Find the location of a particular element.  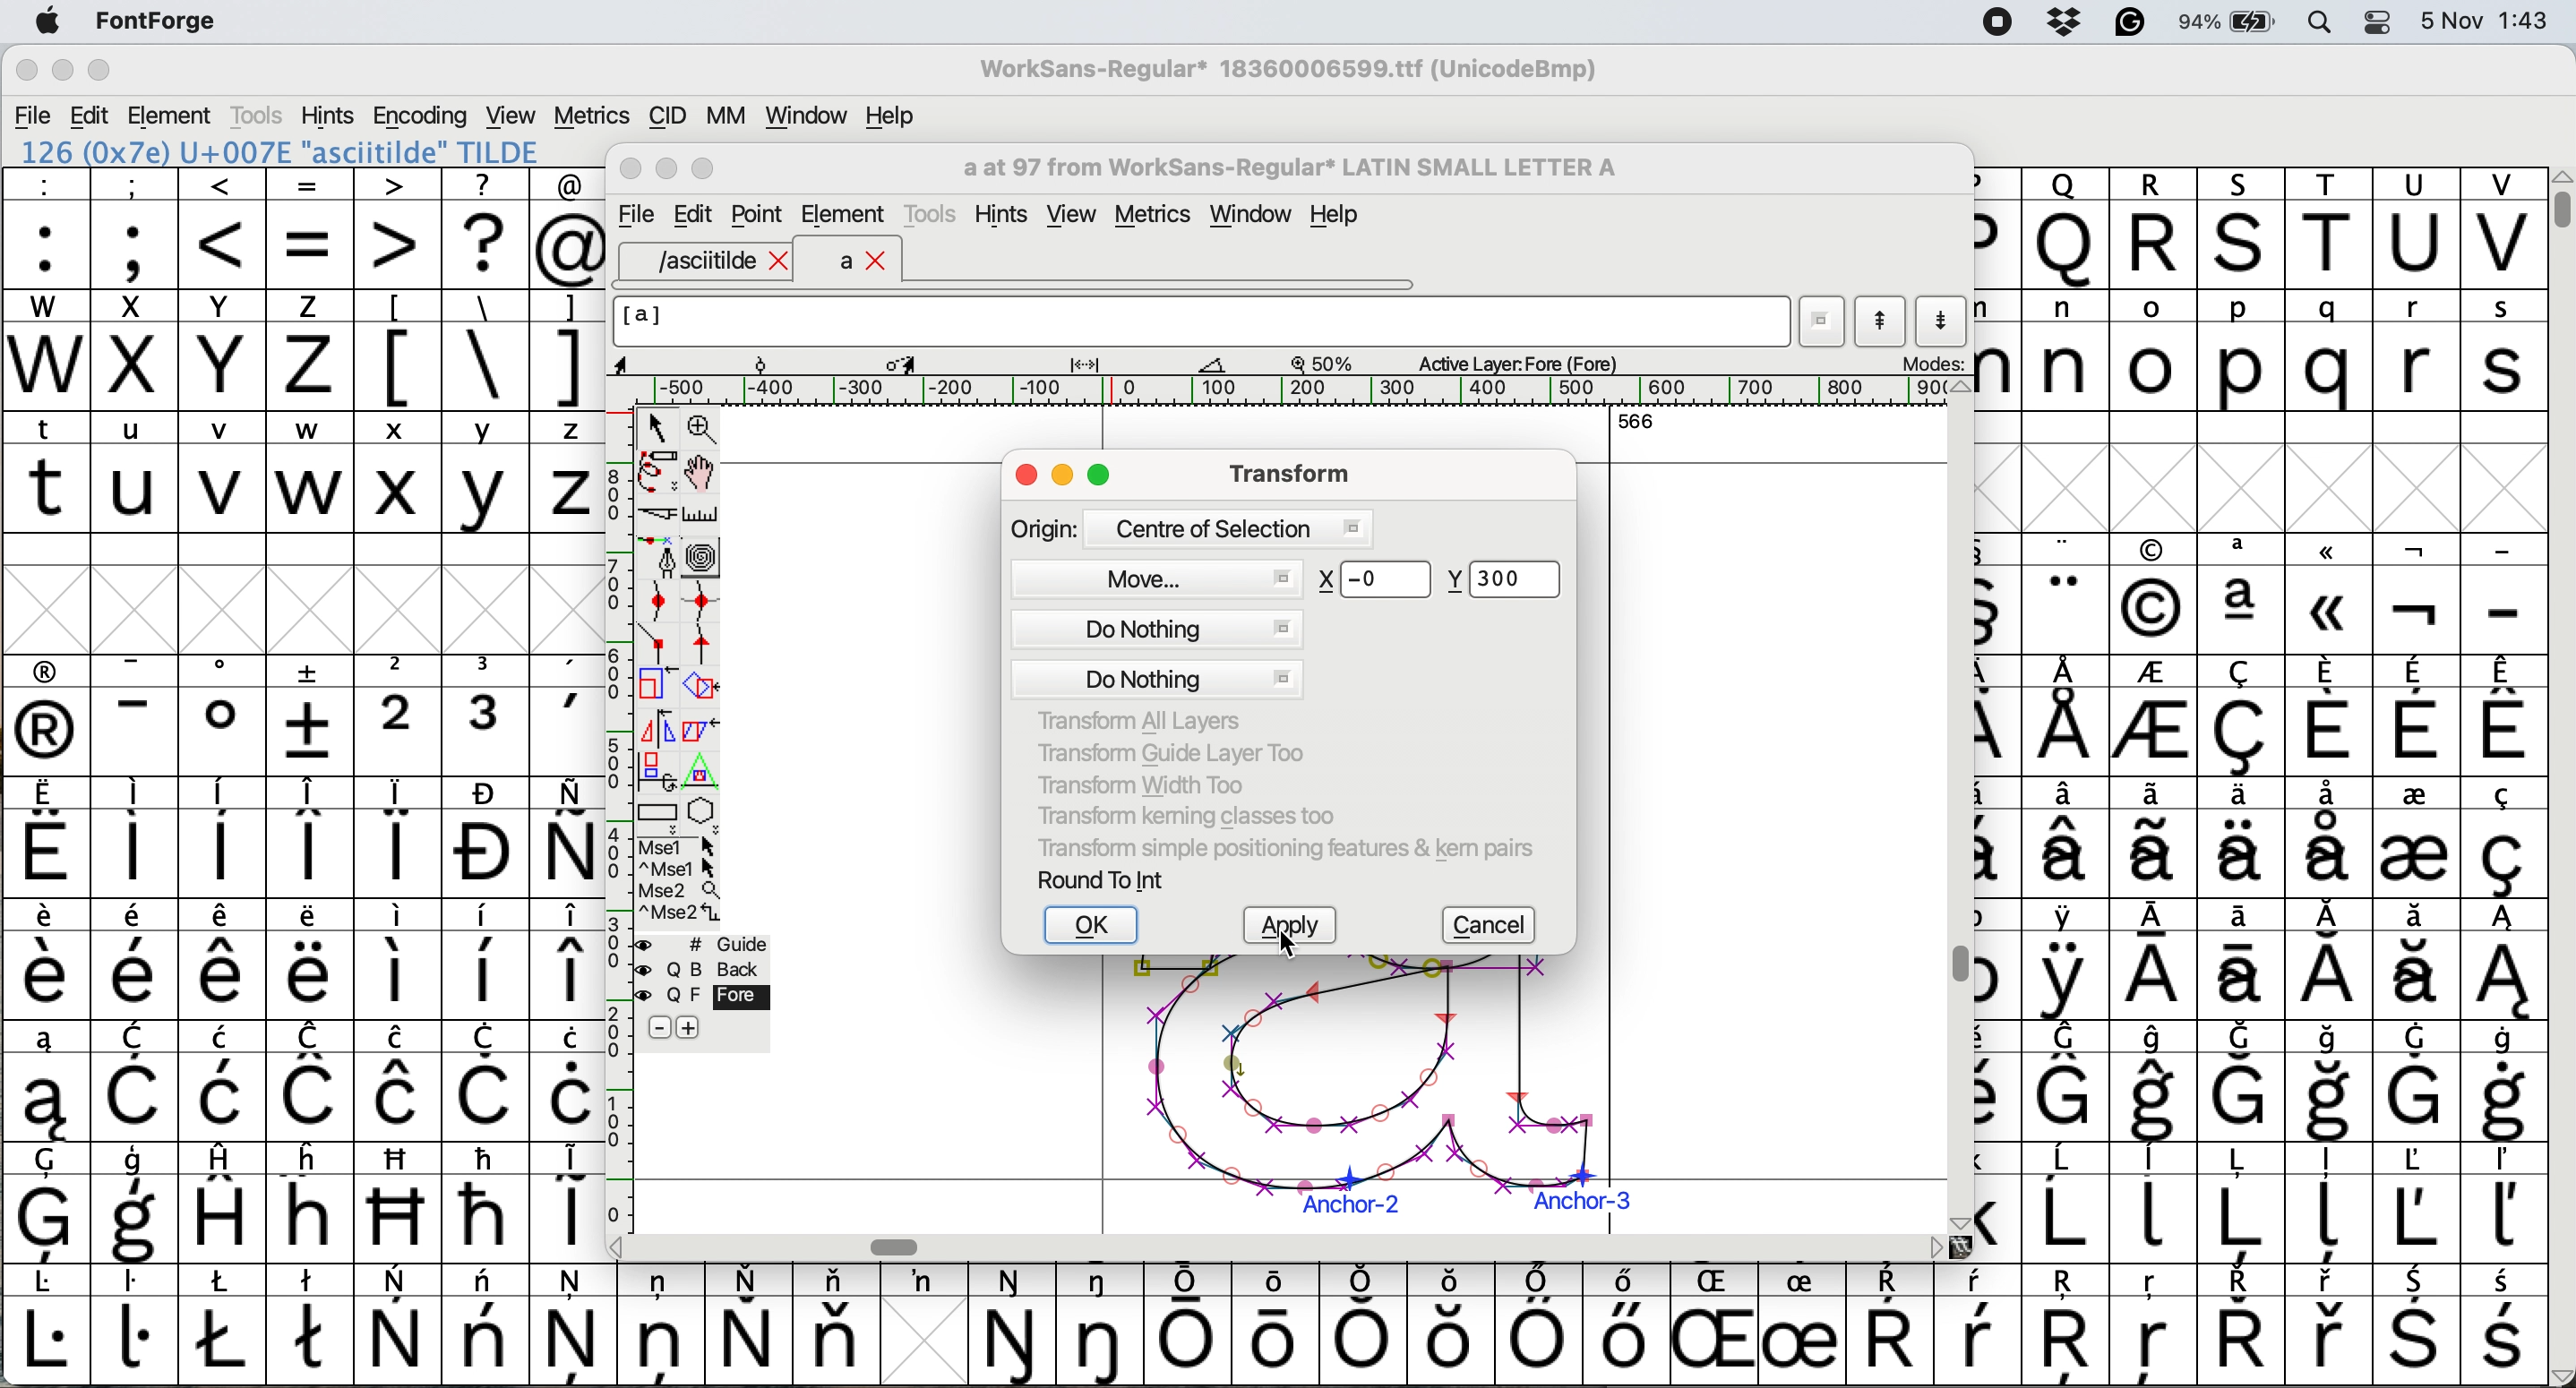

x is located at coordinates (133, 350).